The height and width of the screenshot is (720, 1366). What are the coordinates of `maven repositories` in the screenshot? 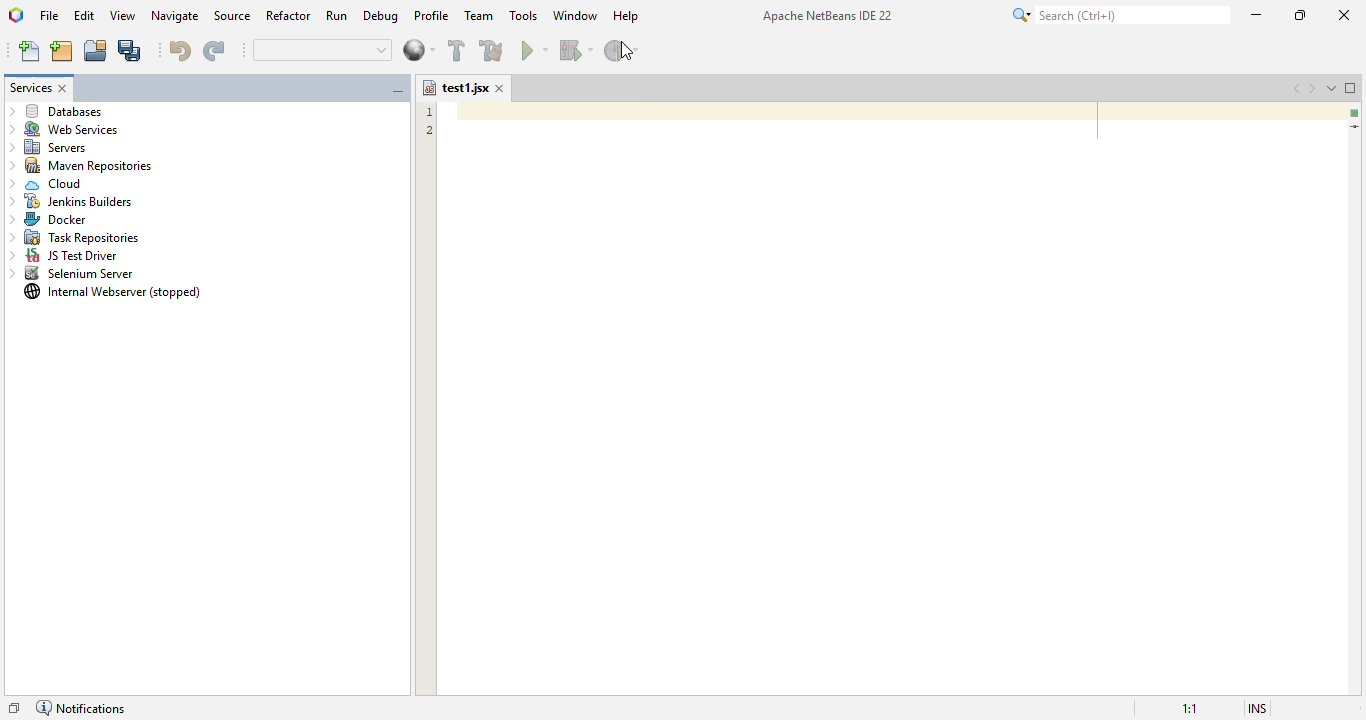 It's located at (81, 165).